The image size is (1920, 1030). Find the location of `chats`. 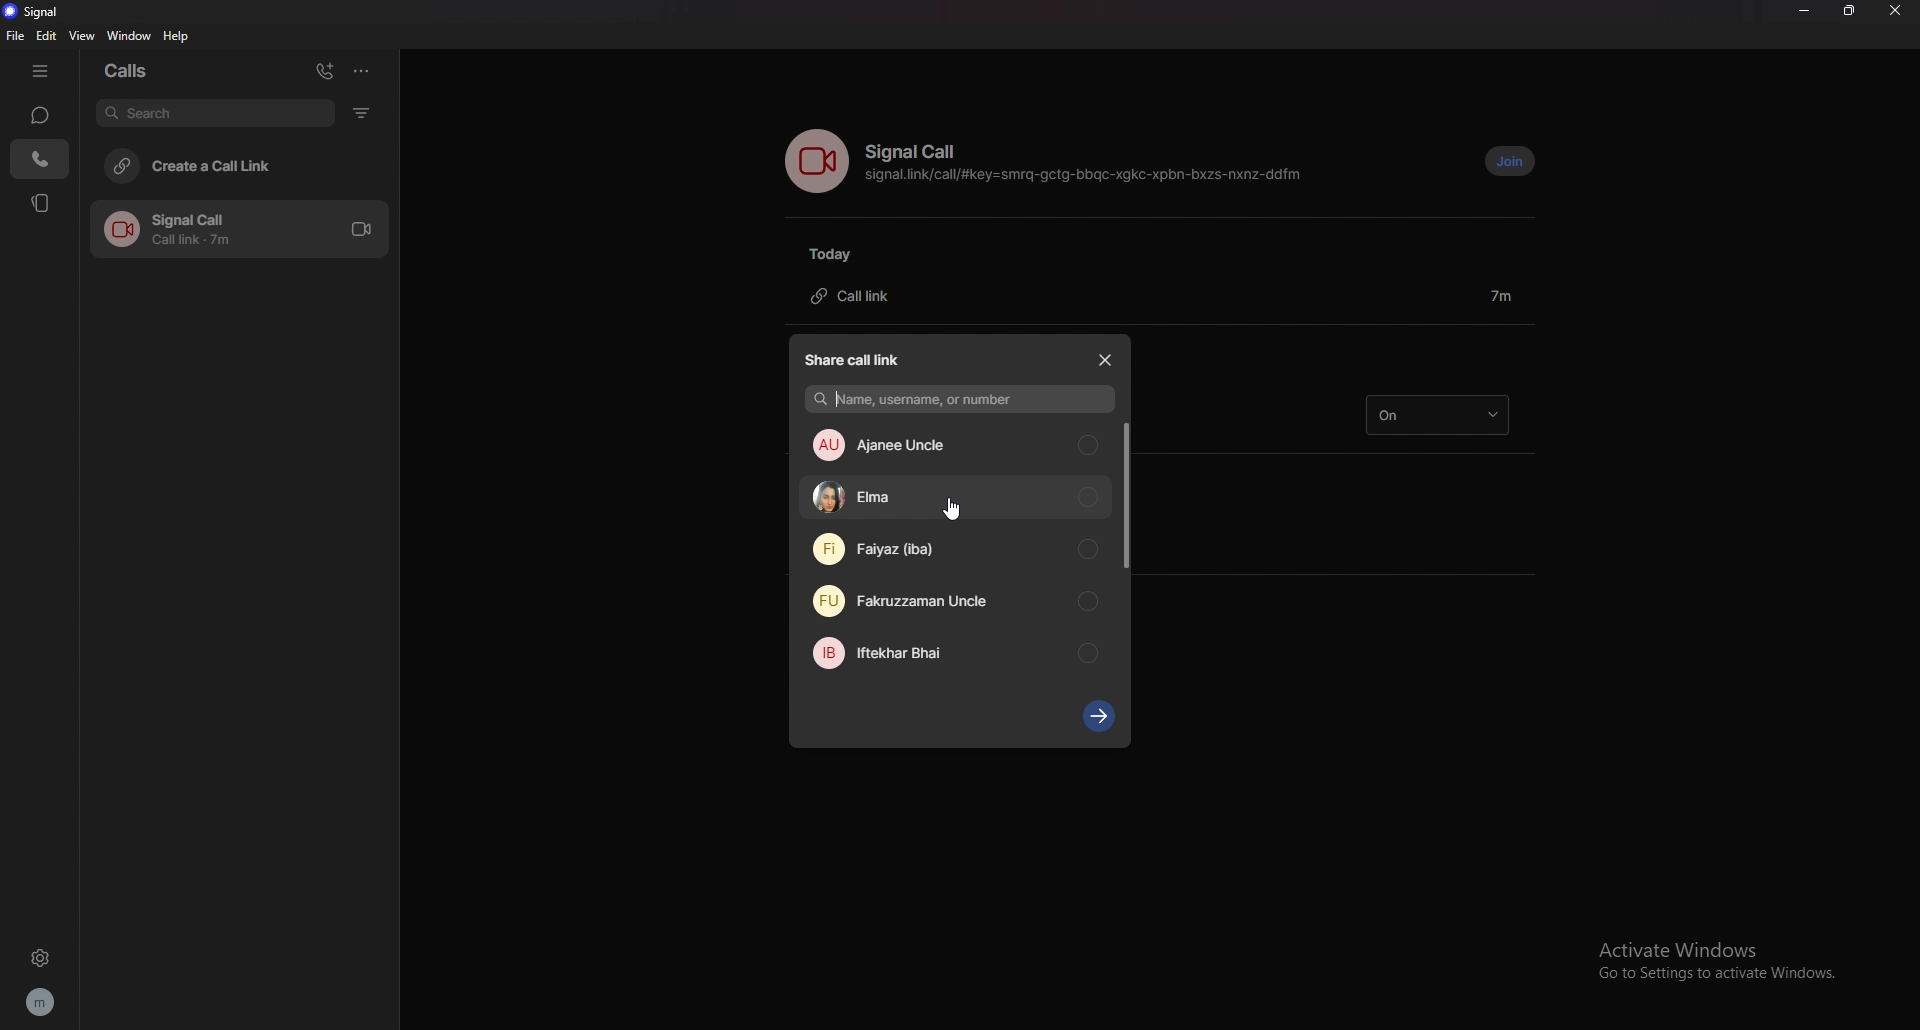

chats is located at coordinates (41, 115).